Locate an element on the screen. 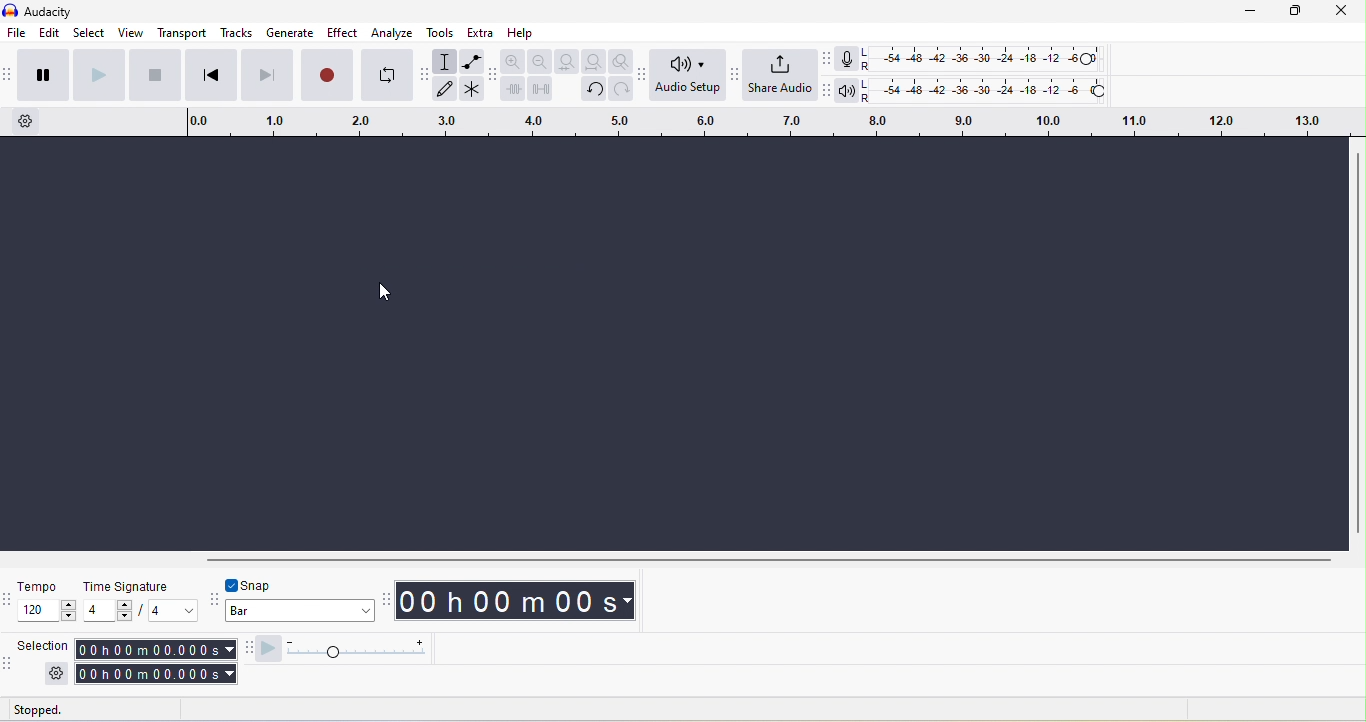 The height and width of the screenshot is (722, 1366). zoom tool is located at coordinates (620, 61).